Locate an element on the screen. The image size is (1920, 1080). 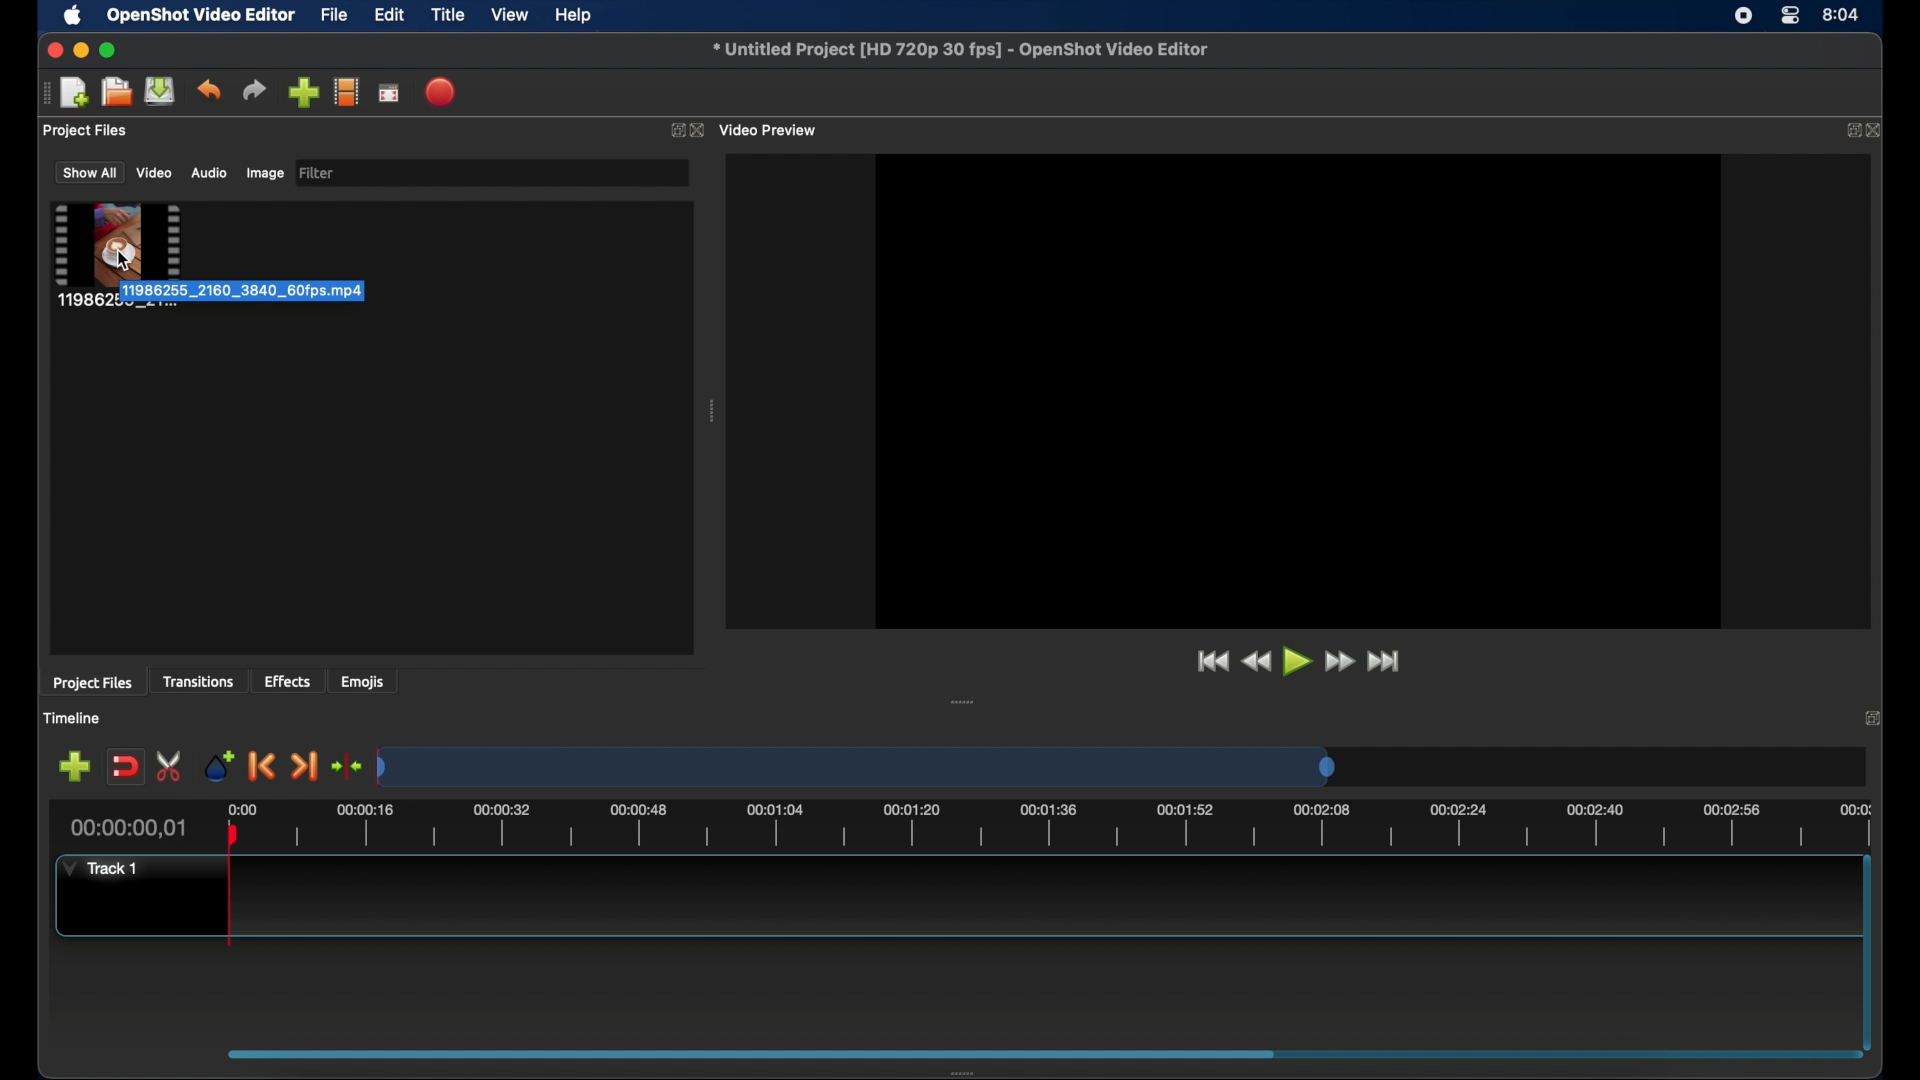
explore profiles is located at coordinates (346, 93).